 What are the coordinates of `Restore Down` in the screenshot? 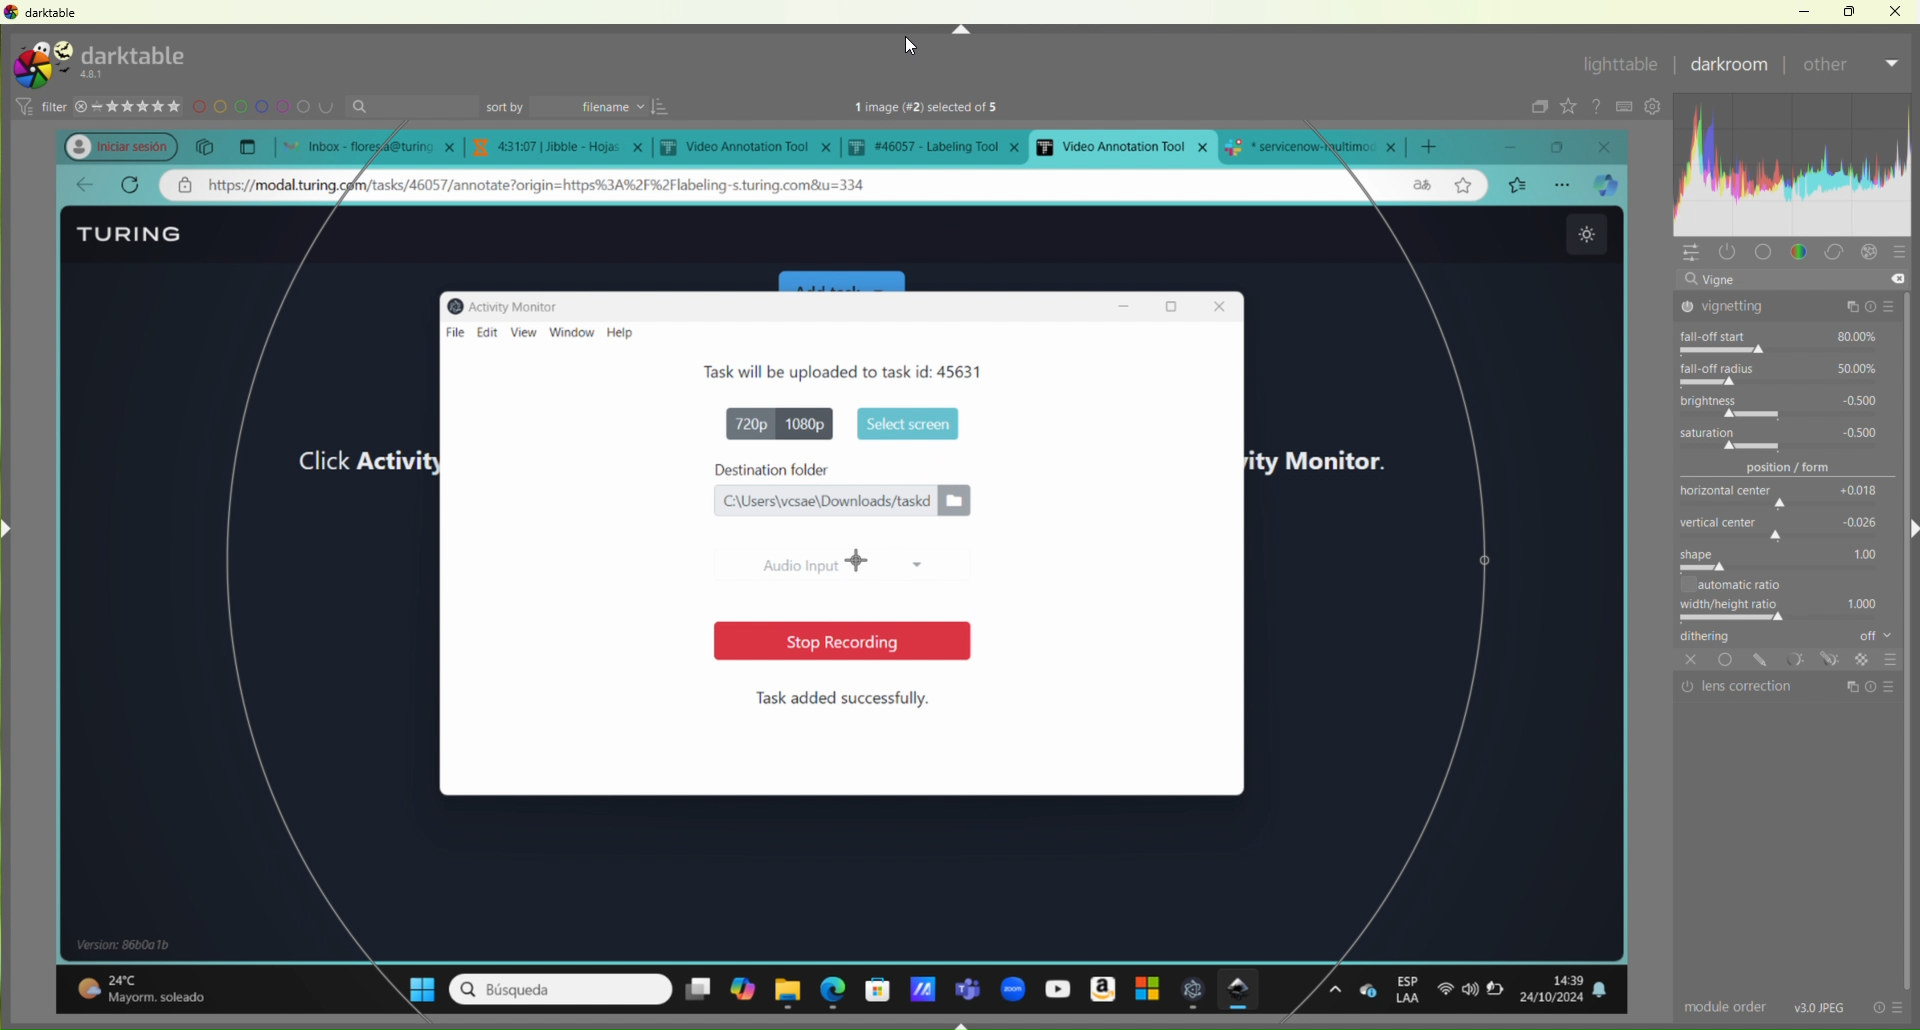 It's located at (1850, 12).